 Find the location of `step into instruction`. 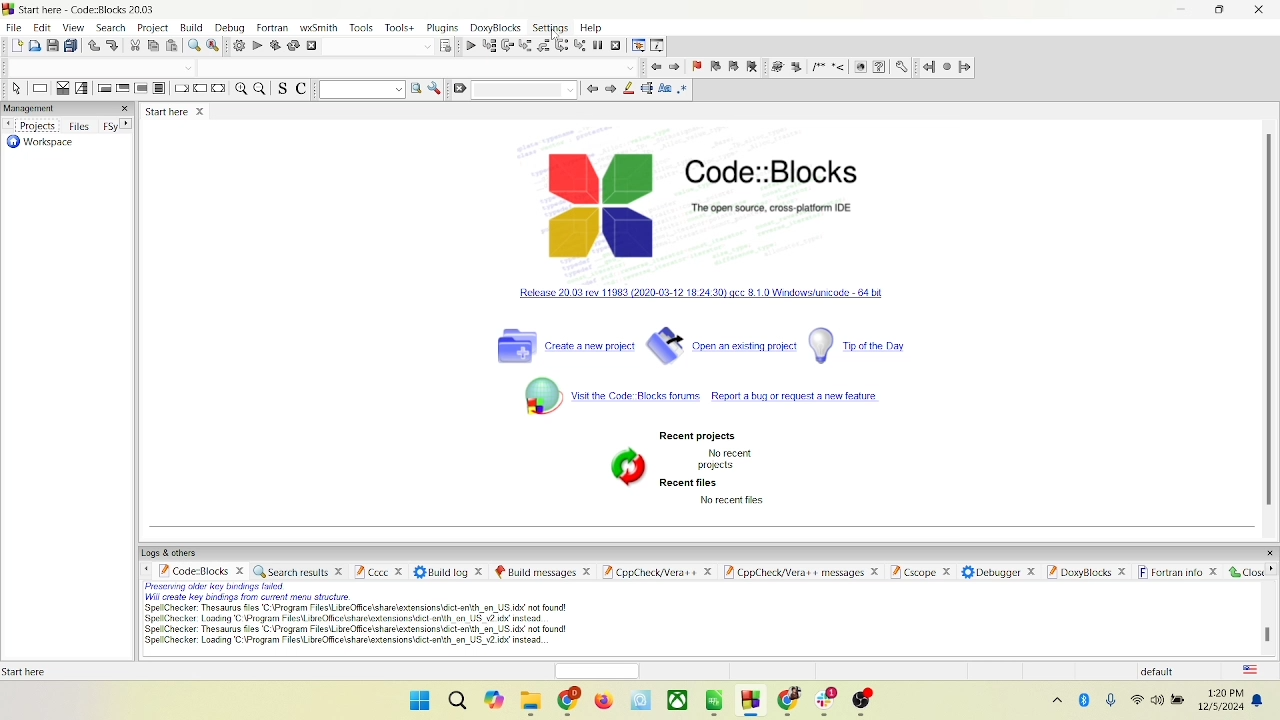

step into instruction is located at coordinates (583, 44).